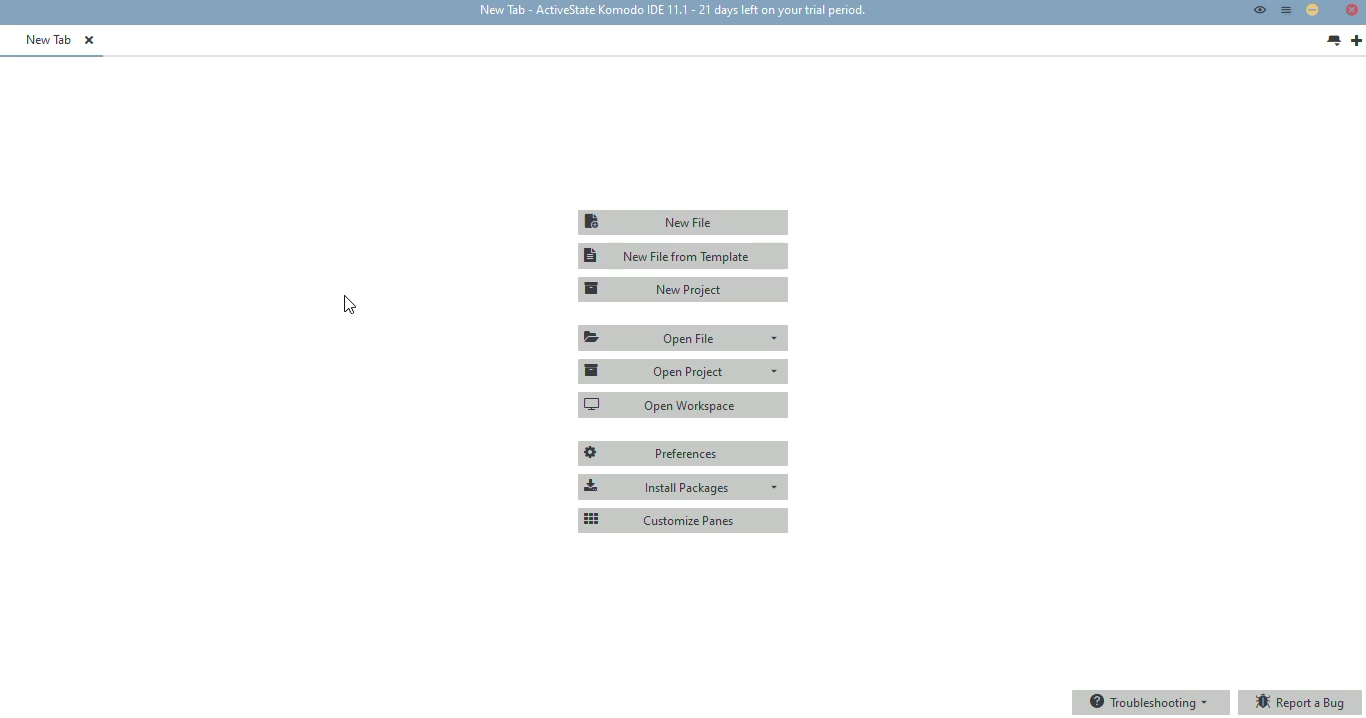 The width and height of the screenshot is (1366, 718). I want to click on Close, so click(1353, 11).